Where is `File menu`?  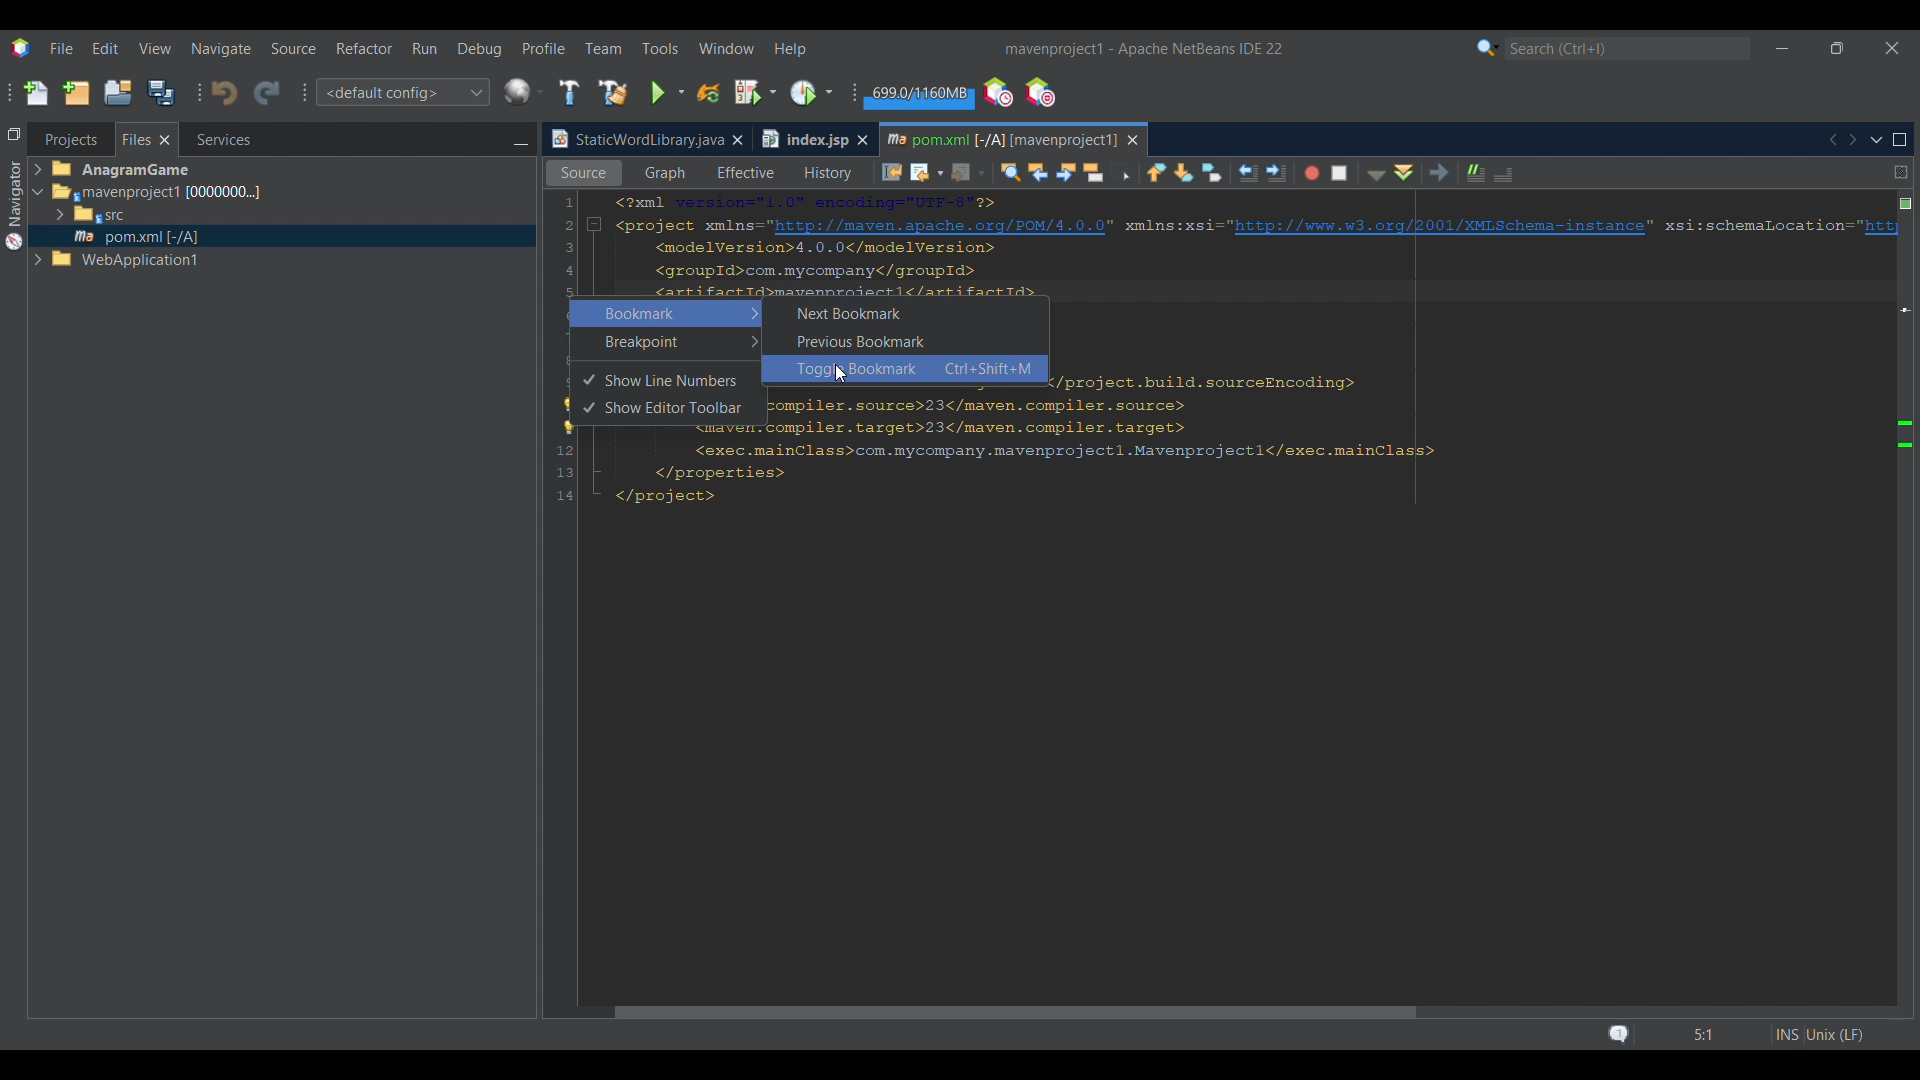 File menu is located at coordinates (61, 48).